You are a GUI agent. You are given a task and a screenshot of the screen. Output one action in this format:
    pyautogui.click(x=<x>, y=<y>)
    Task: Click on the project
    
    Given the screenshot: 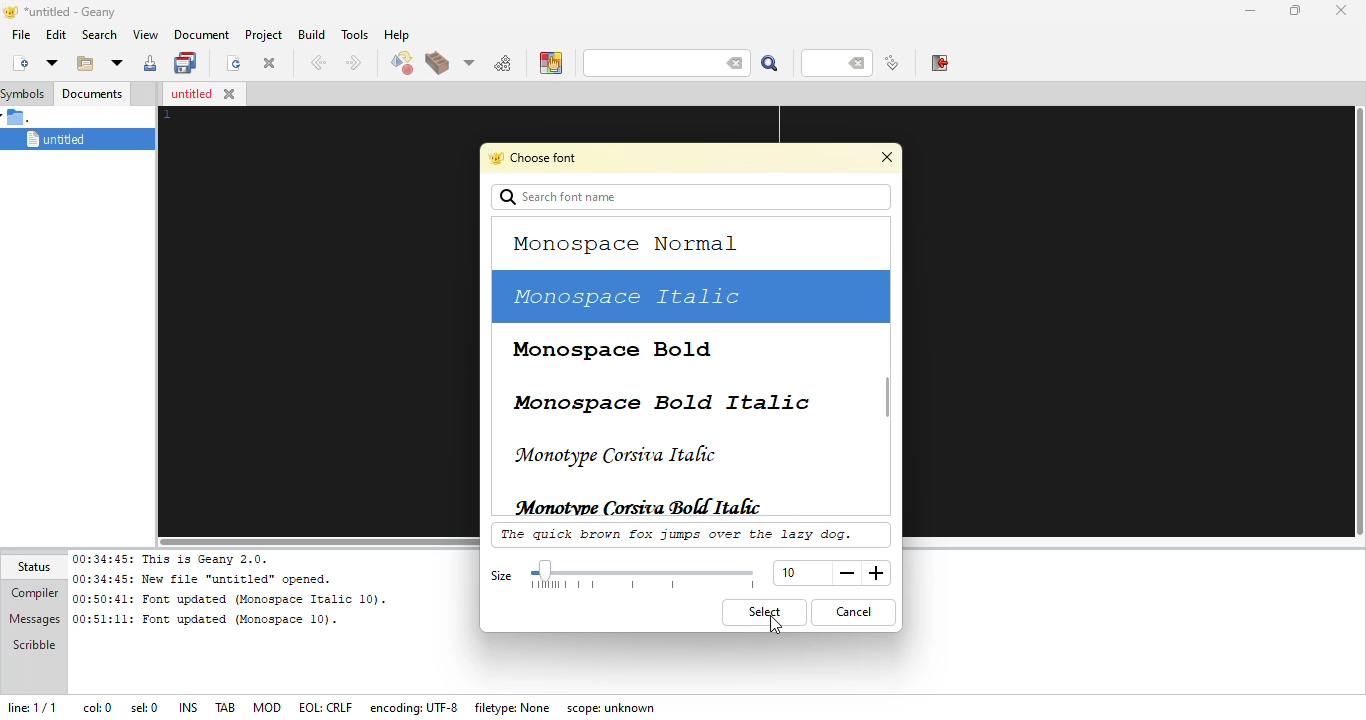 What is the action you would take?
    pyautogui.click(x=263, y=34)
    